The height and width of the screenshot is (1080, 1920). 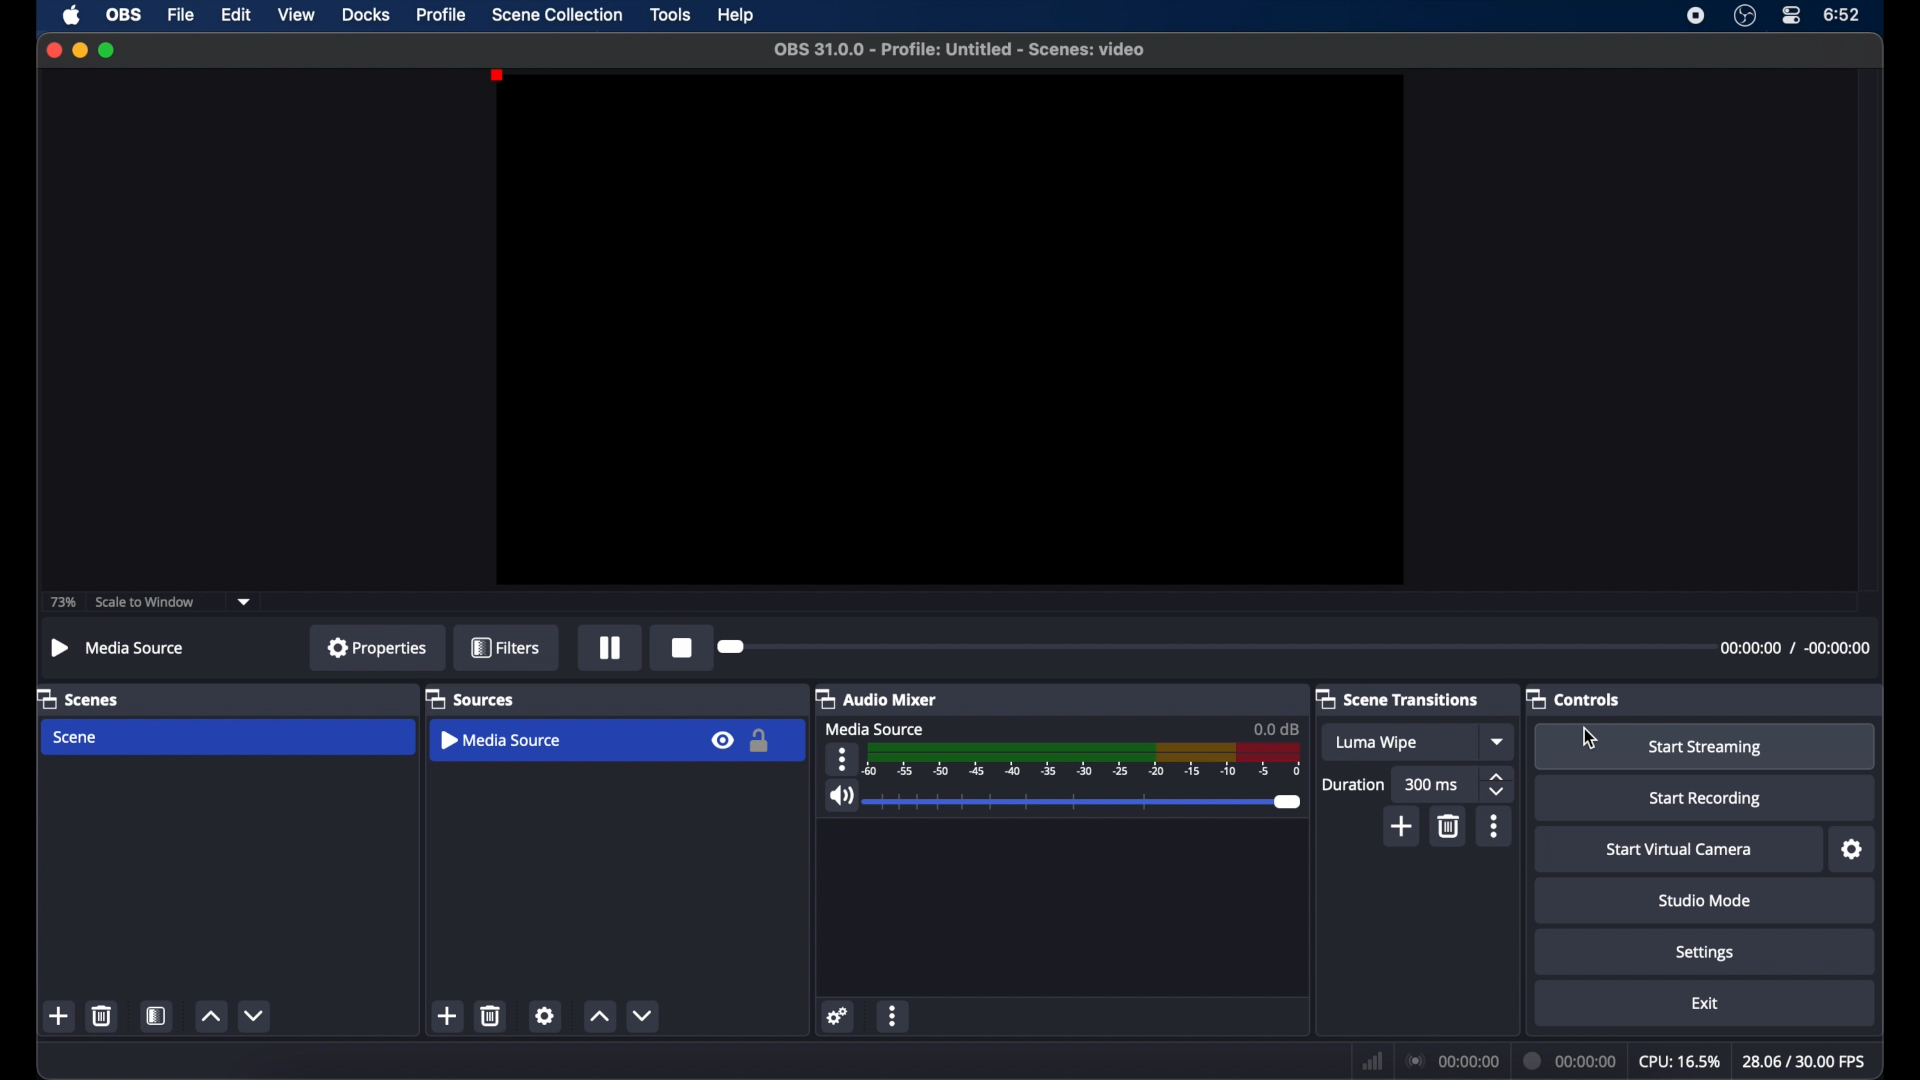 I want to click on delete, so click(x=1447, y=827).